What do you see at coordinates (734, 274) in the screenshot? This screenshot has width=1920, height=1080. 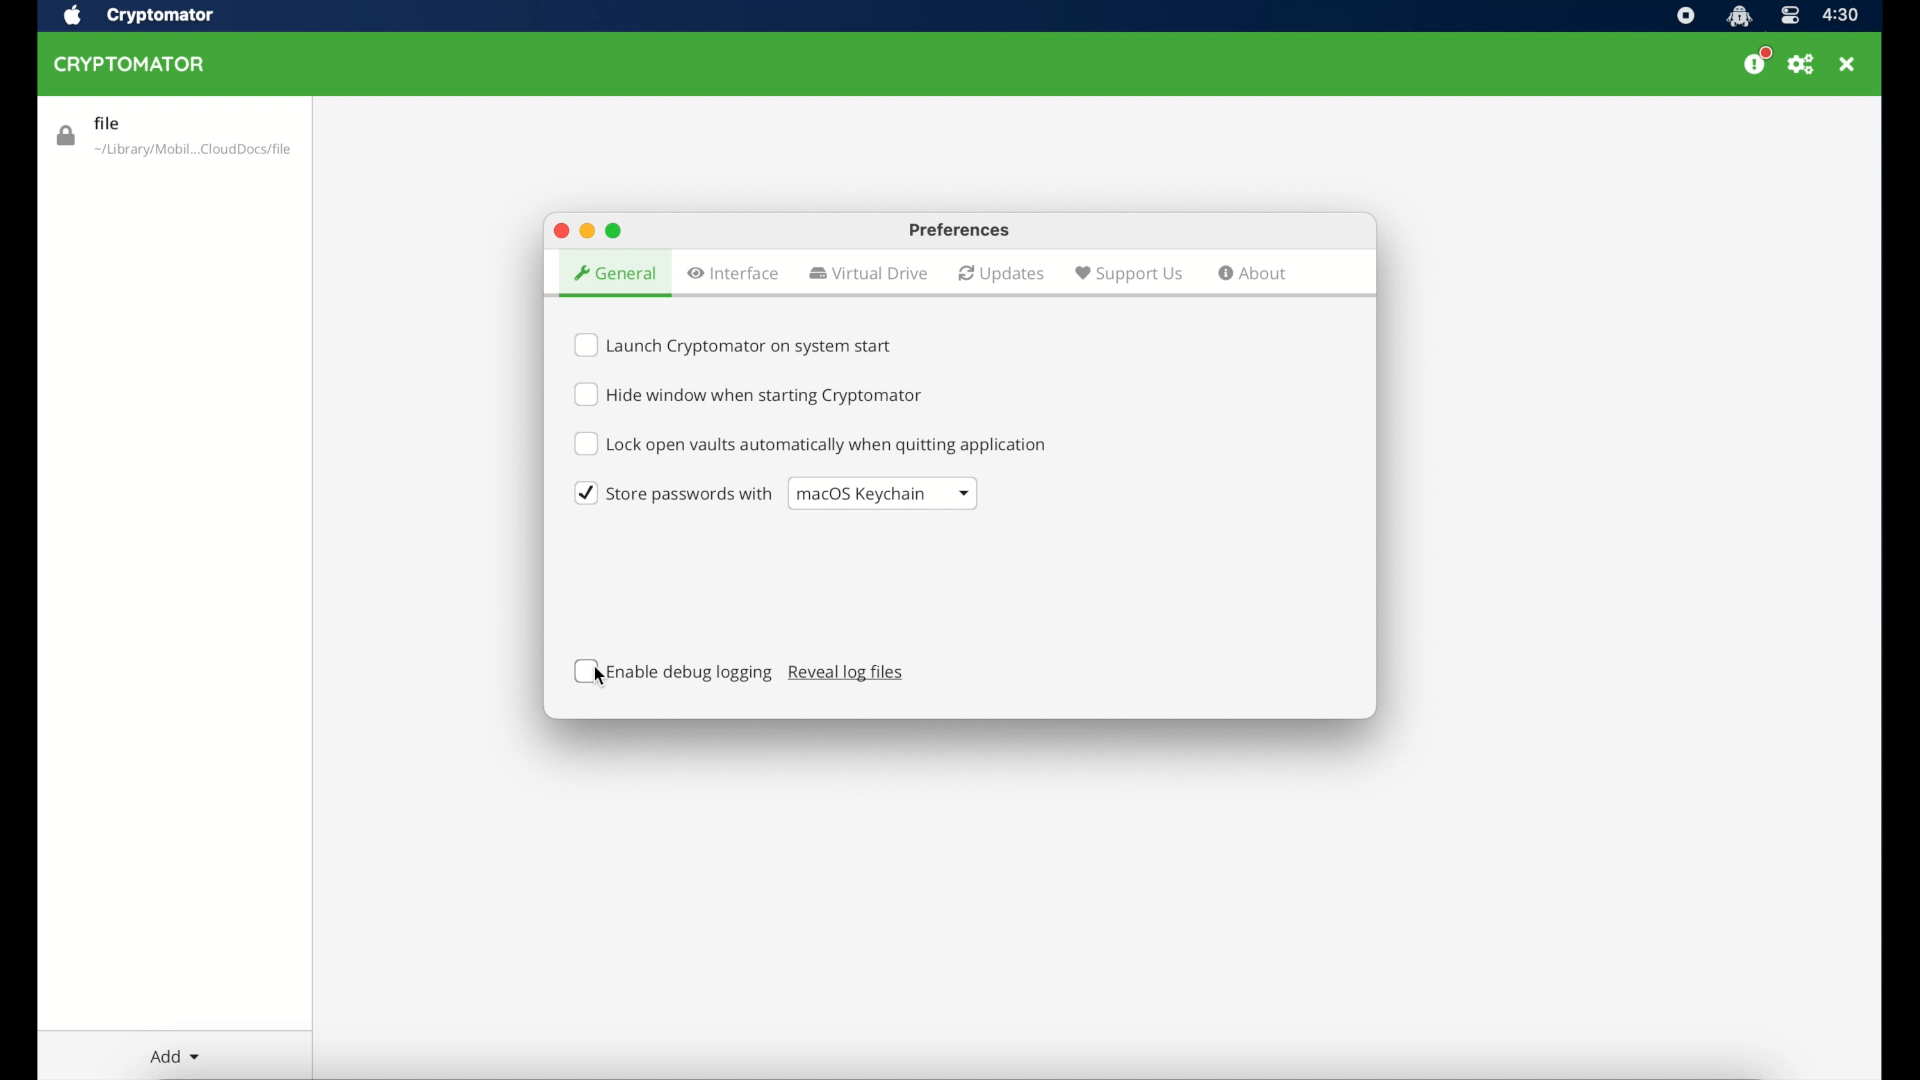 I see `interface` at bounding box center [734, 274].